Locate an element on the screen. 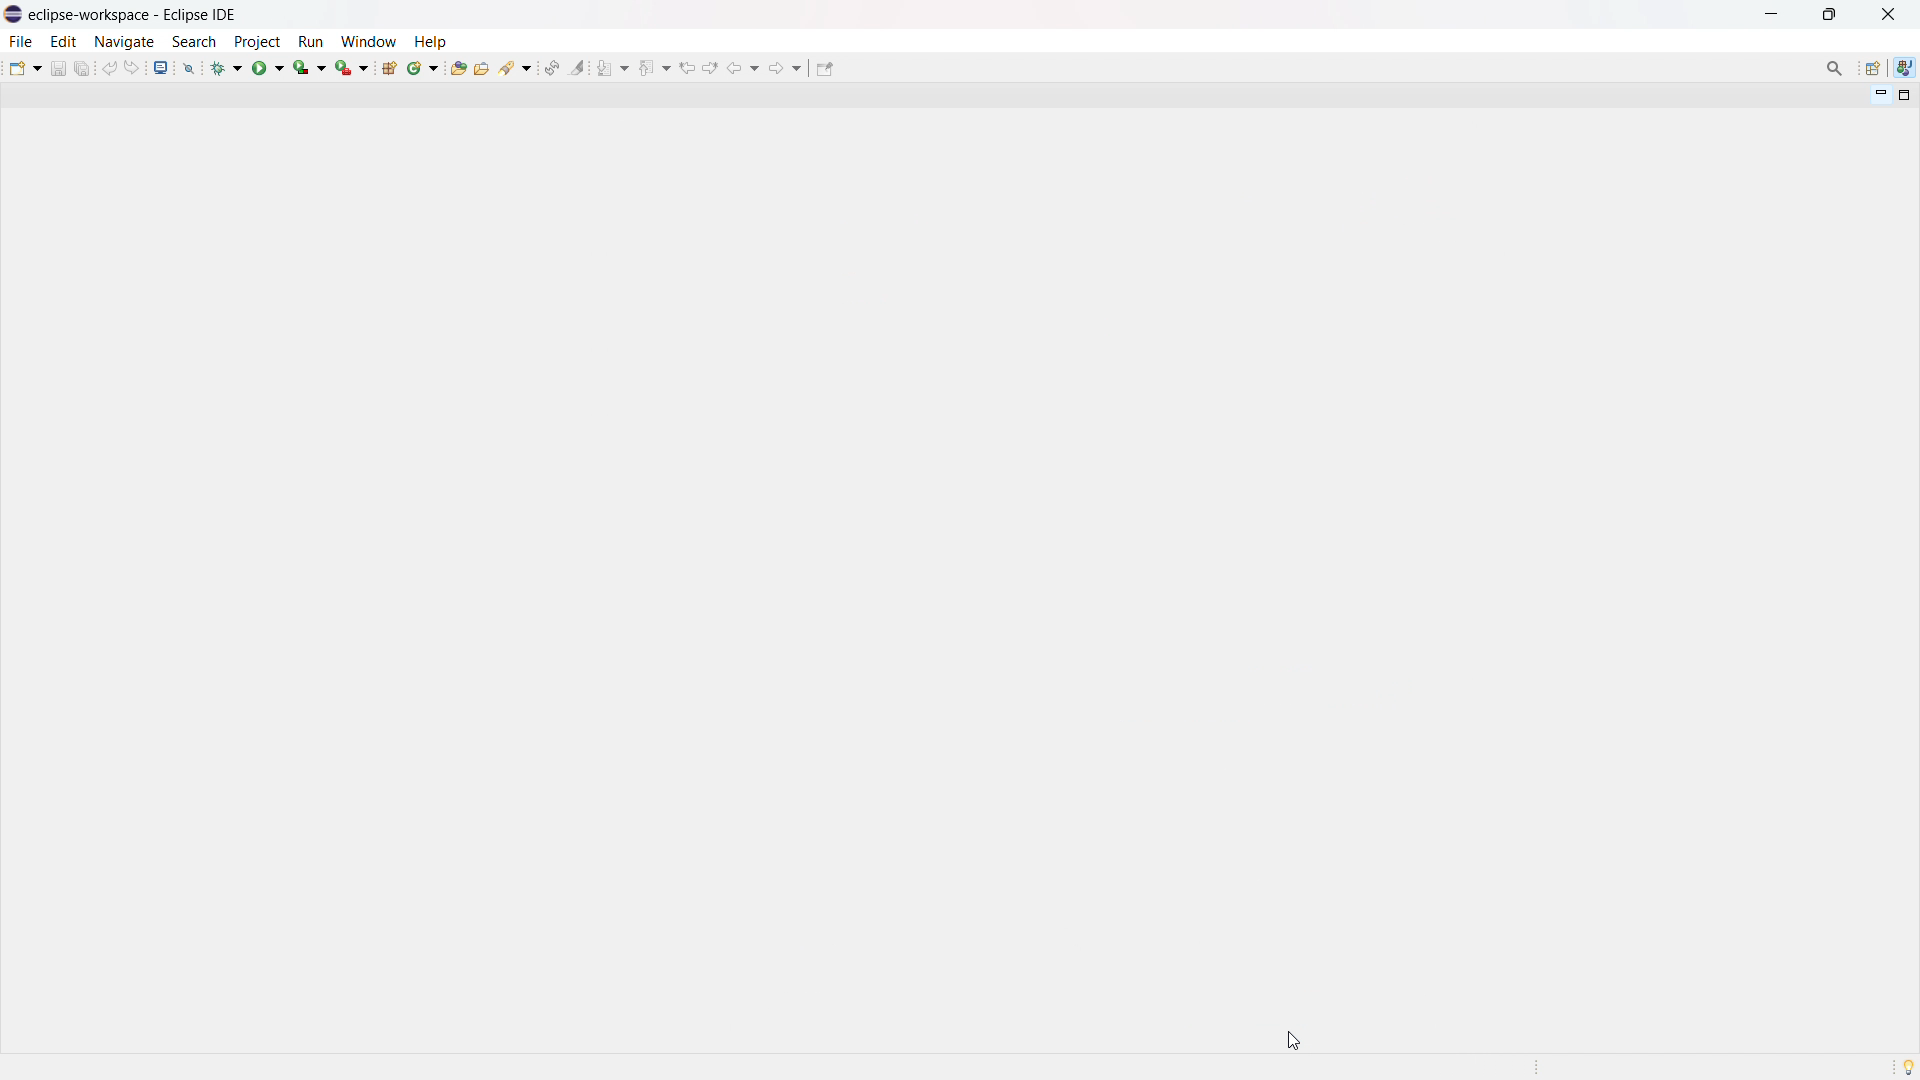 Image resolution: width=1920 pixels, height=1080 pixels. skip all breakpoints is located at coordinates (189, 67).